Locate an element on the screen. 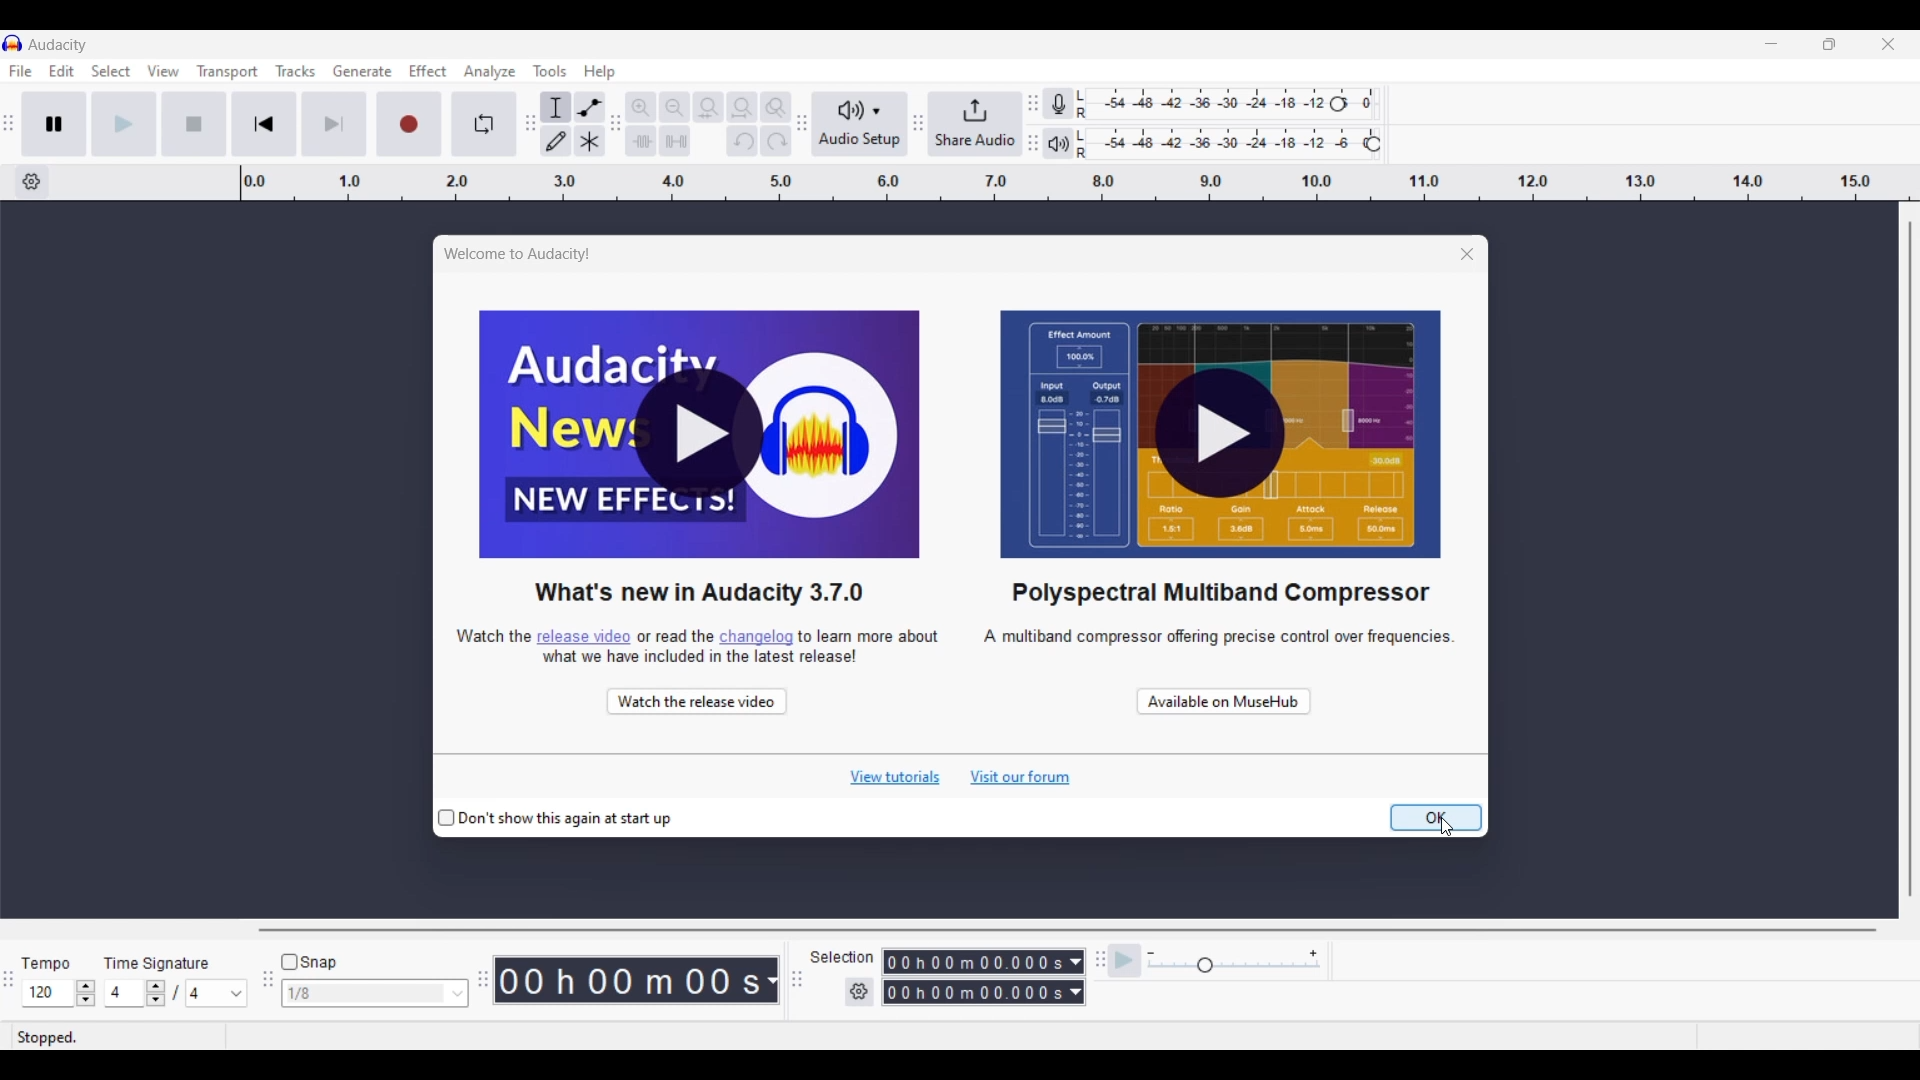  Maximum playback speed is located at coordinates (1313, 954).